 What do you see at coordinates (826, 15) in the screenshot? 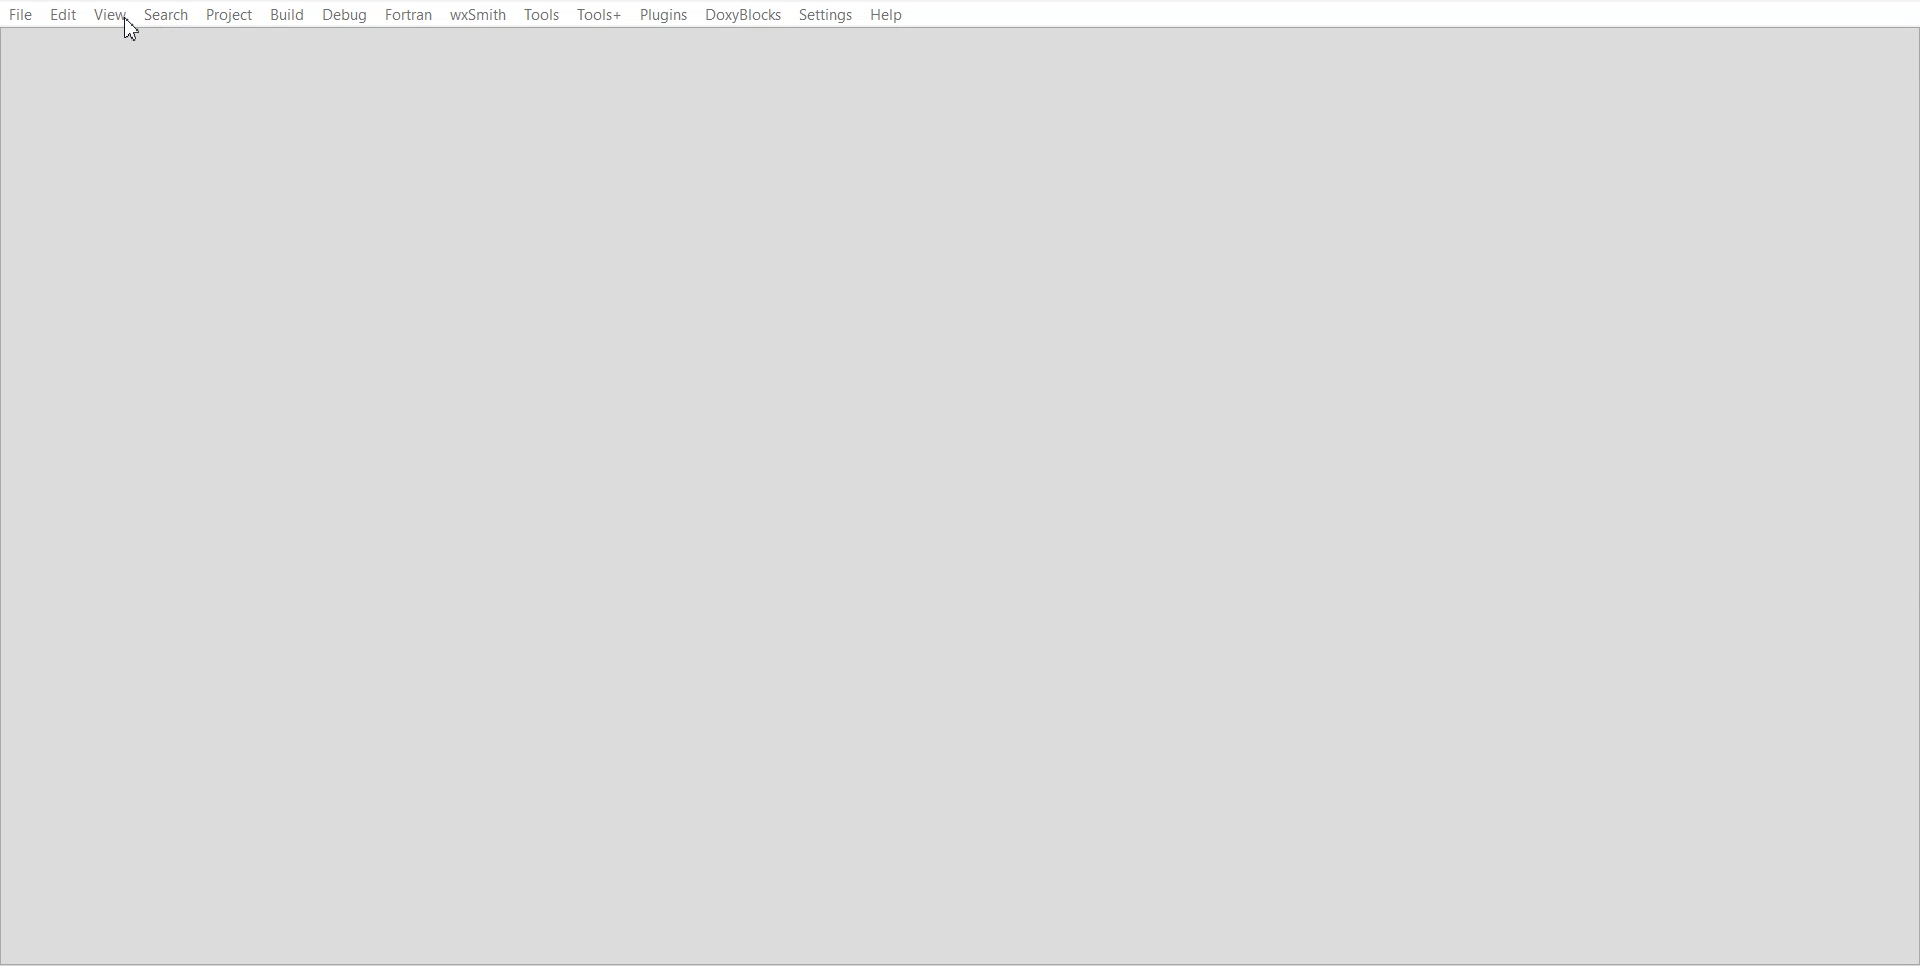
I see `Settings` at bounding box center [826, 15].